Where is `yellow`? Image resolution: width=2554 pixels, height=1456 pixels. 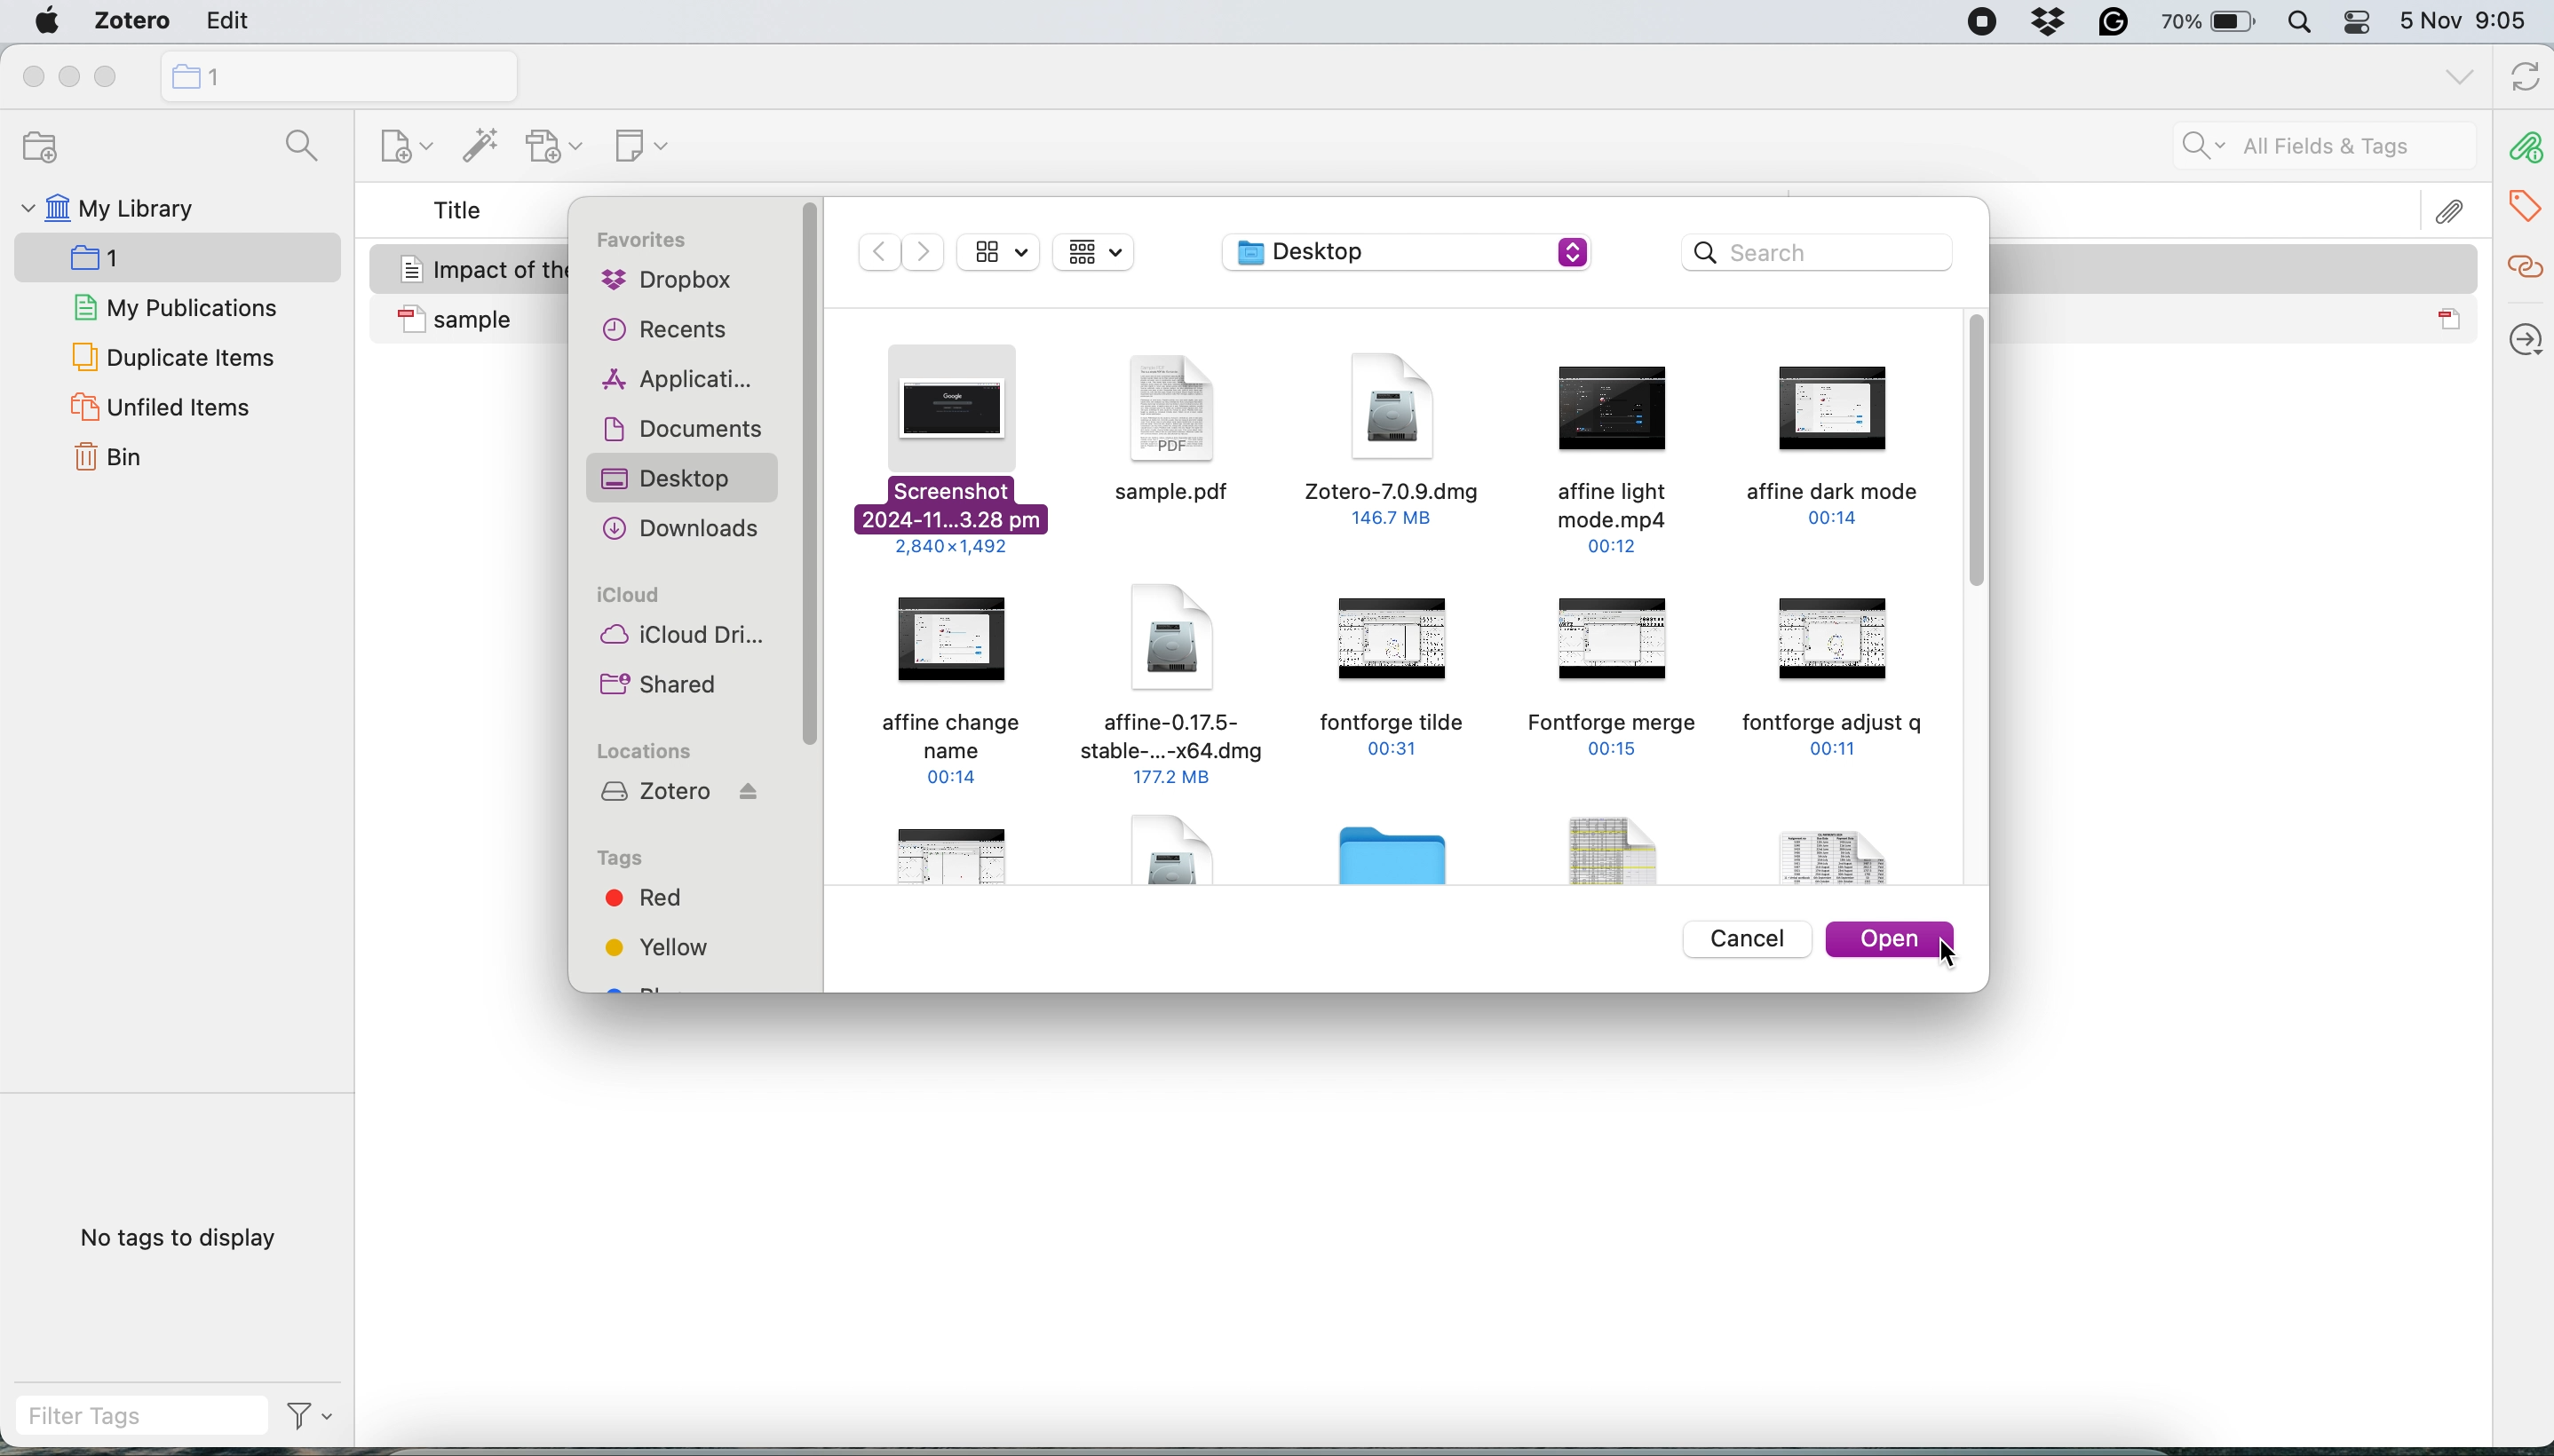 yellow is located at coordinates (661, 945).